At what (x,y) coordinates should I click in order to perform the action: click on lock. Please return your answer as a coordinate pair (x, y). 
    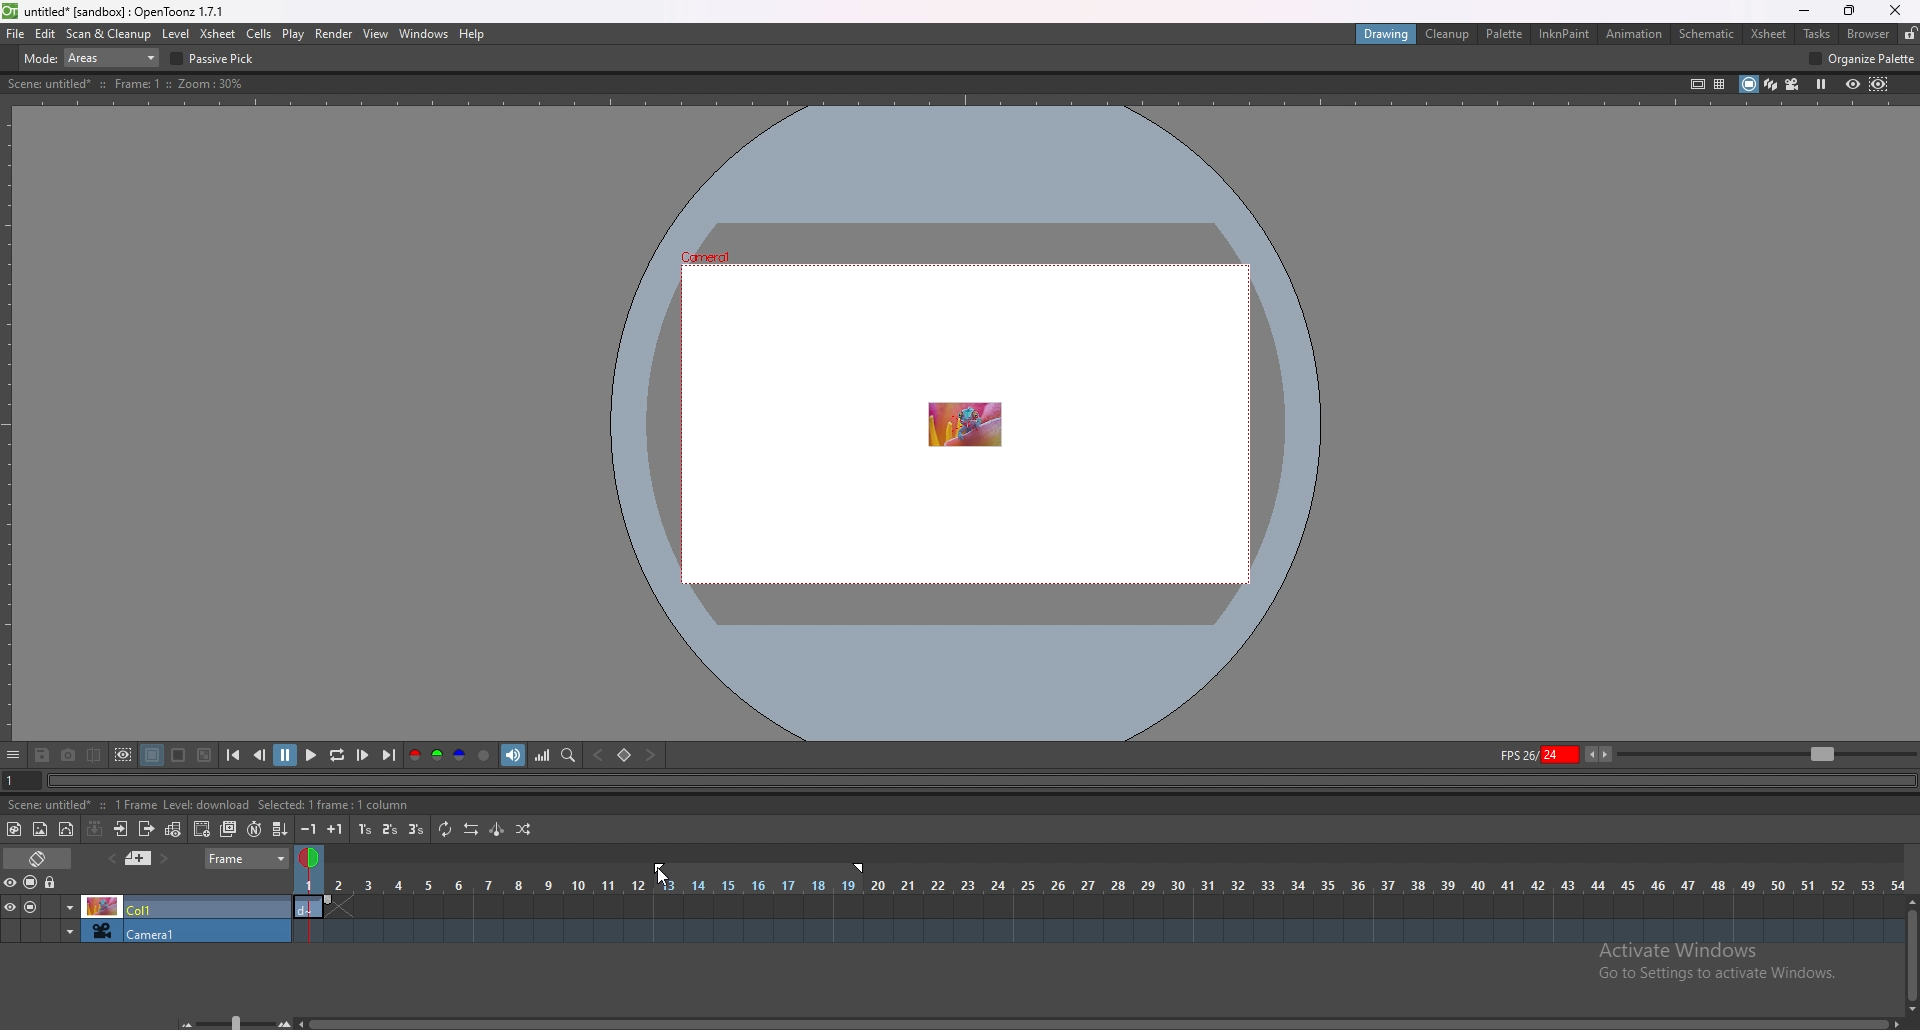
    Looking at the image, I should click on (1910, 33).